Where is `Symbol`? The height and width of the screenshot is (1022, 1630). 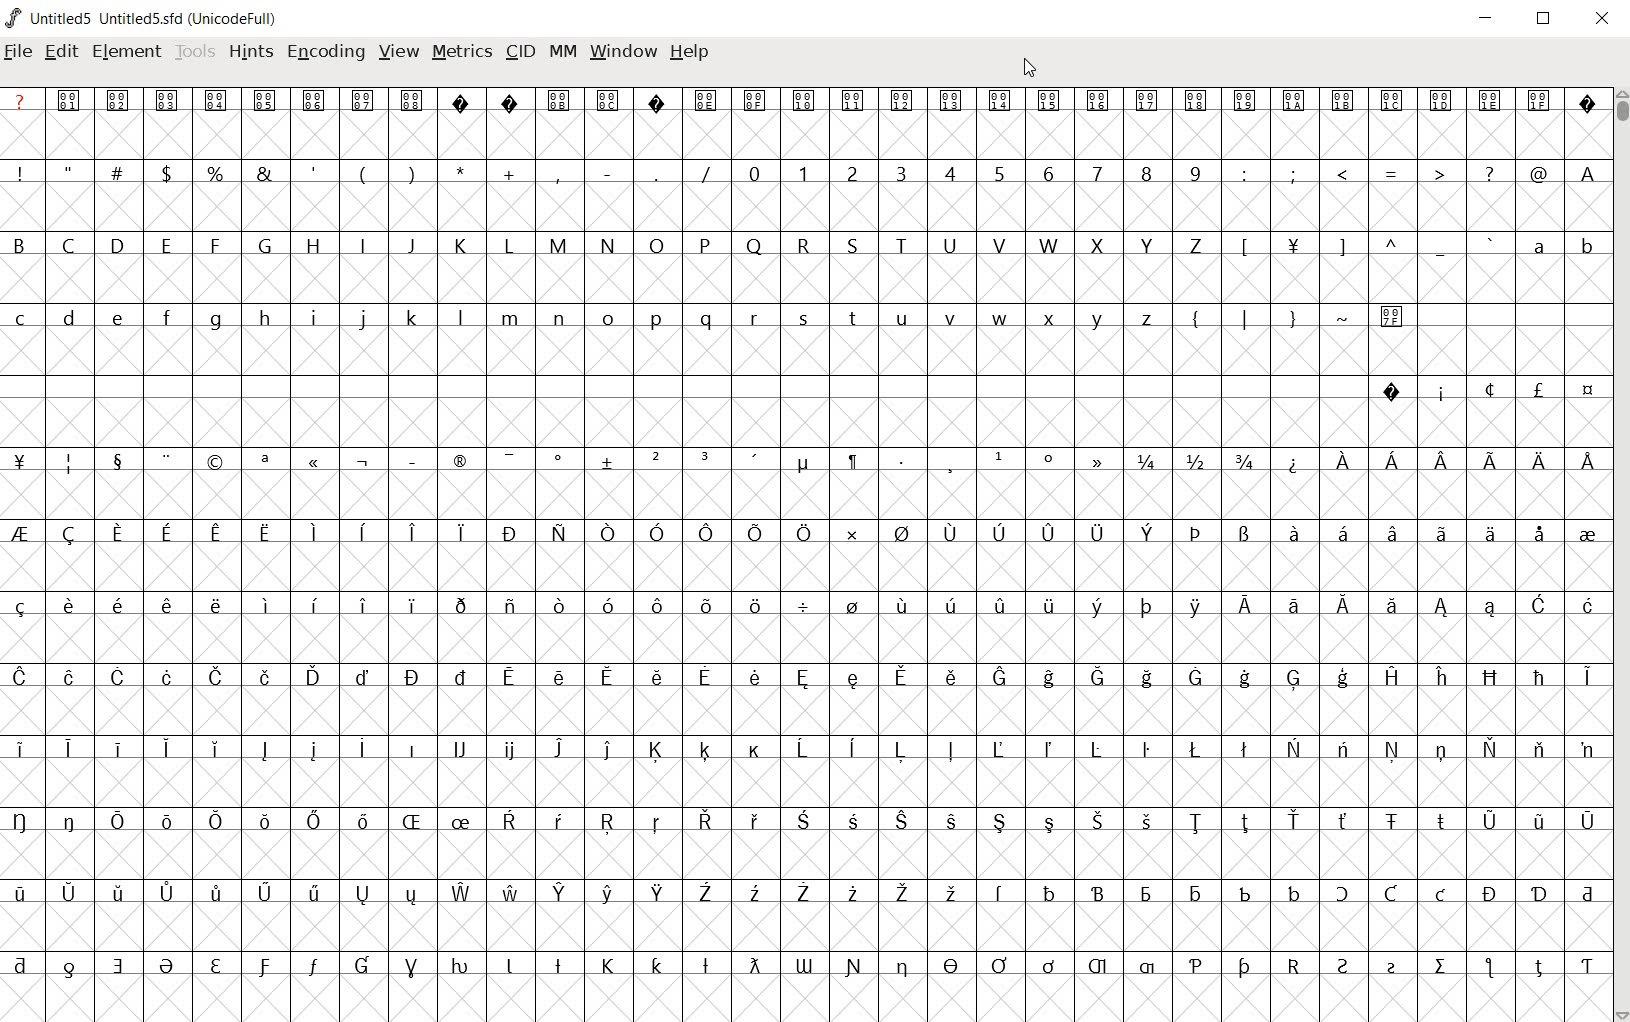 Symbol is located at coordinates (166, 535).